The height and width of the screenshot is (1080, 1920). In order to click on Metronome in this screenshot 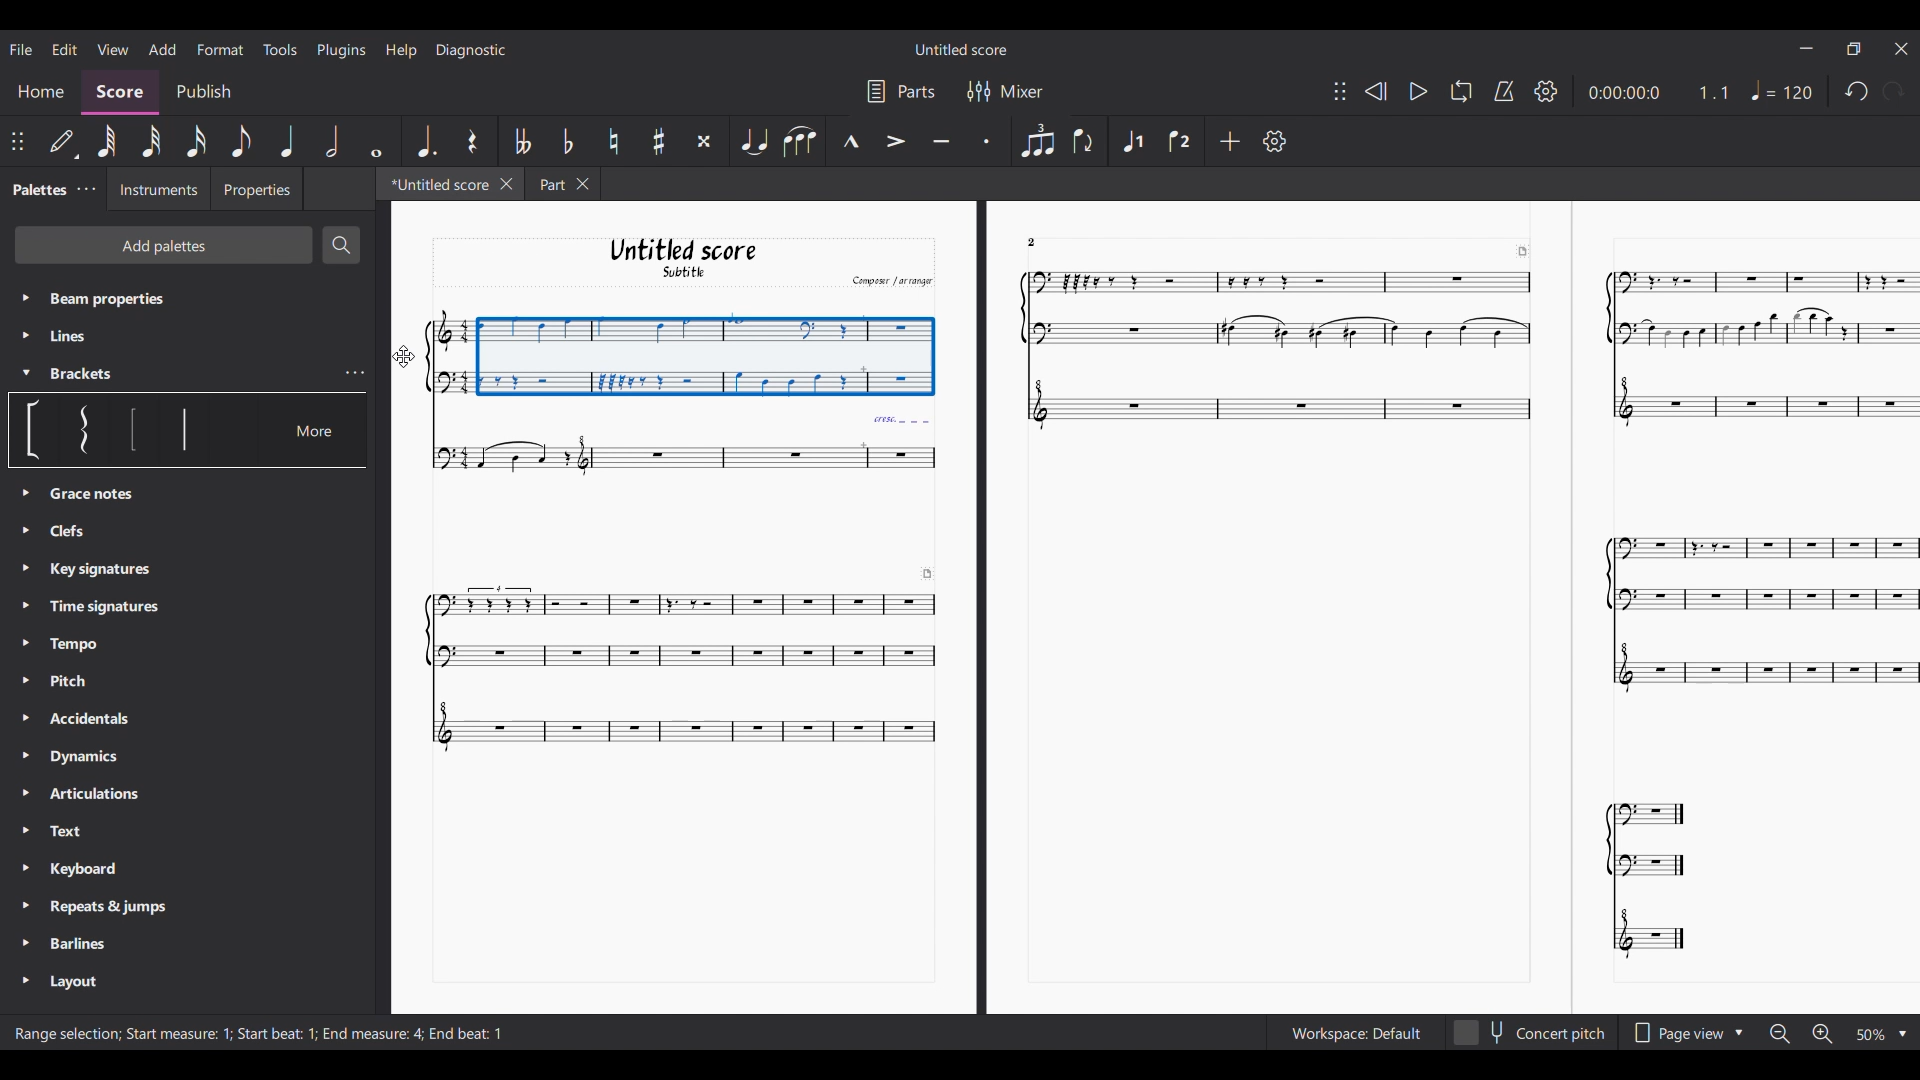, I will do `click(1504, 91)`.